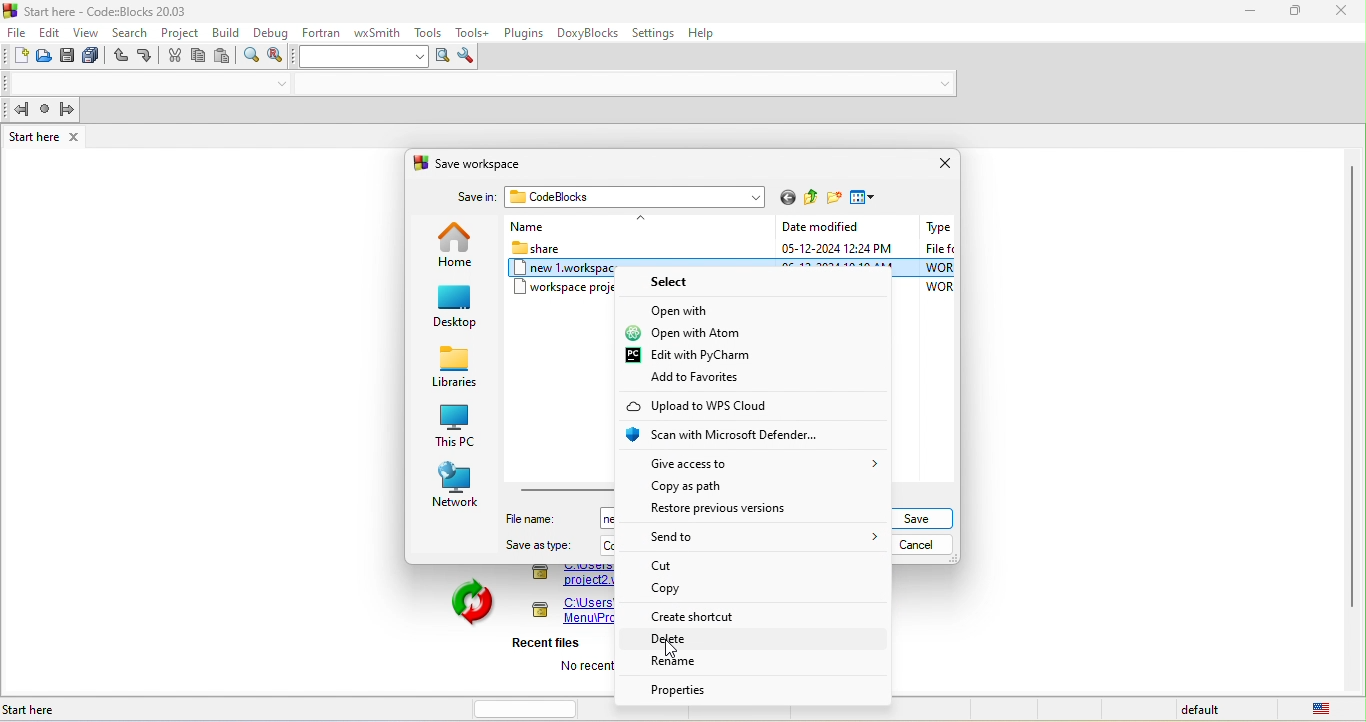  Describe the element at coordinates (756, 462) in the screenshot. I see `give access to` at that location.